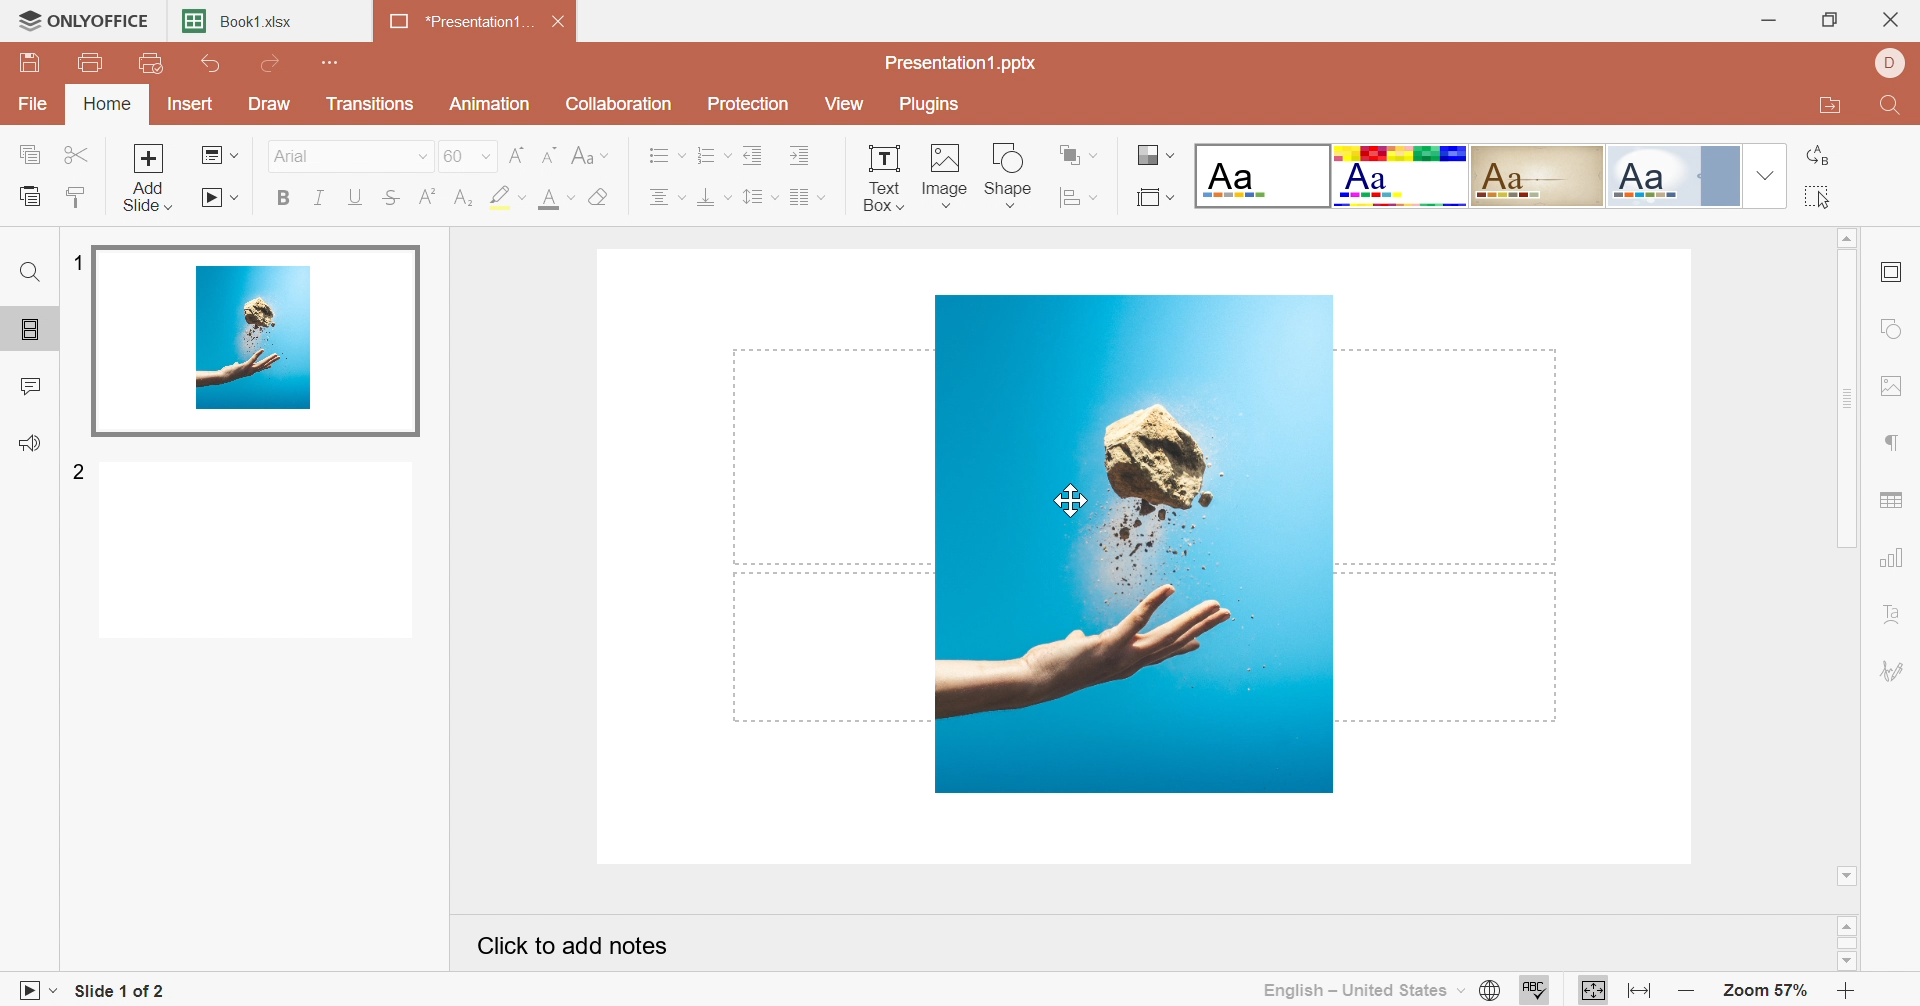  Describe the element at coordinates (1155, 196) in the screenshot. I see `Select slide layout` at that location.